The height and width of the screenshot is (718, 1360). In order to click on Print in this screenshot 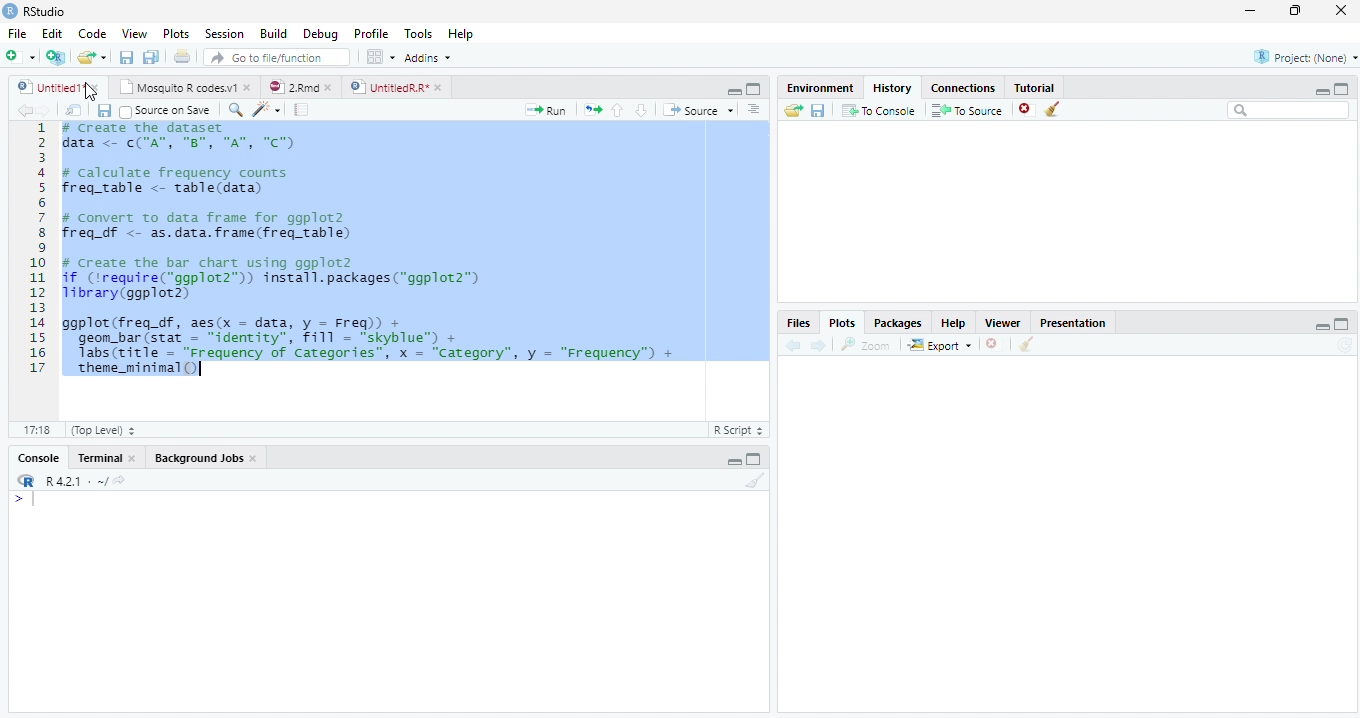, I will do `click(182, 58)`.